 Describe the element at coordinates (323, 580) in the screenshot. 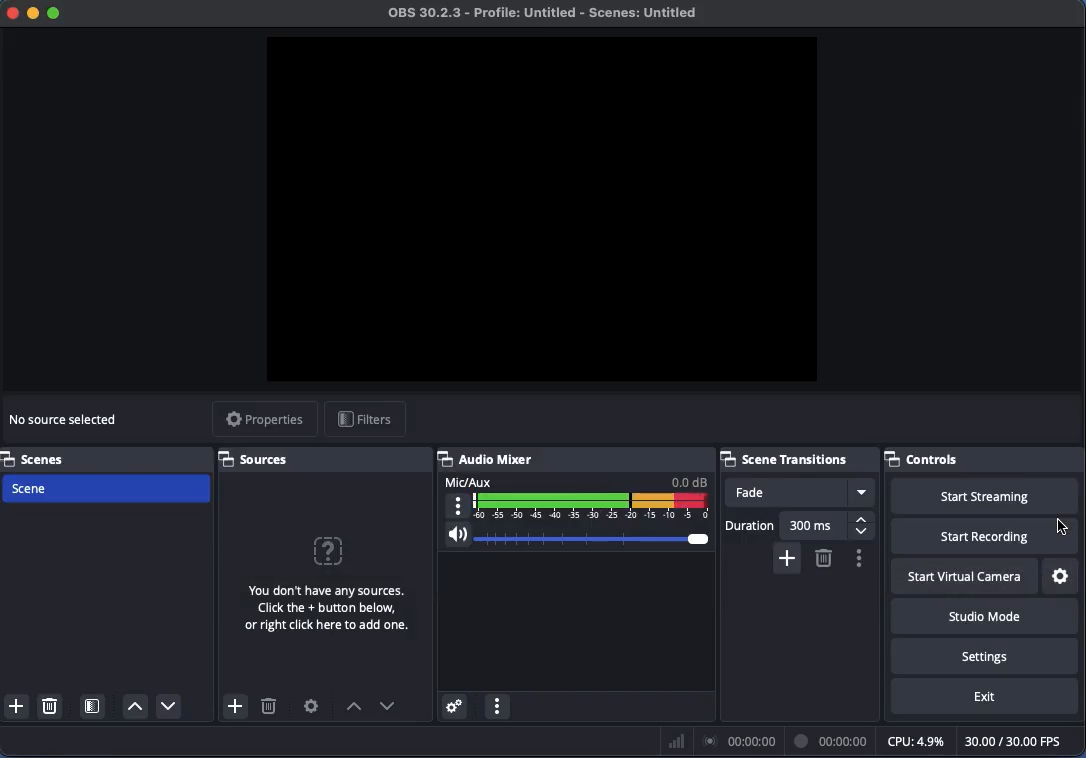

I see `No source selected` at that location.